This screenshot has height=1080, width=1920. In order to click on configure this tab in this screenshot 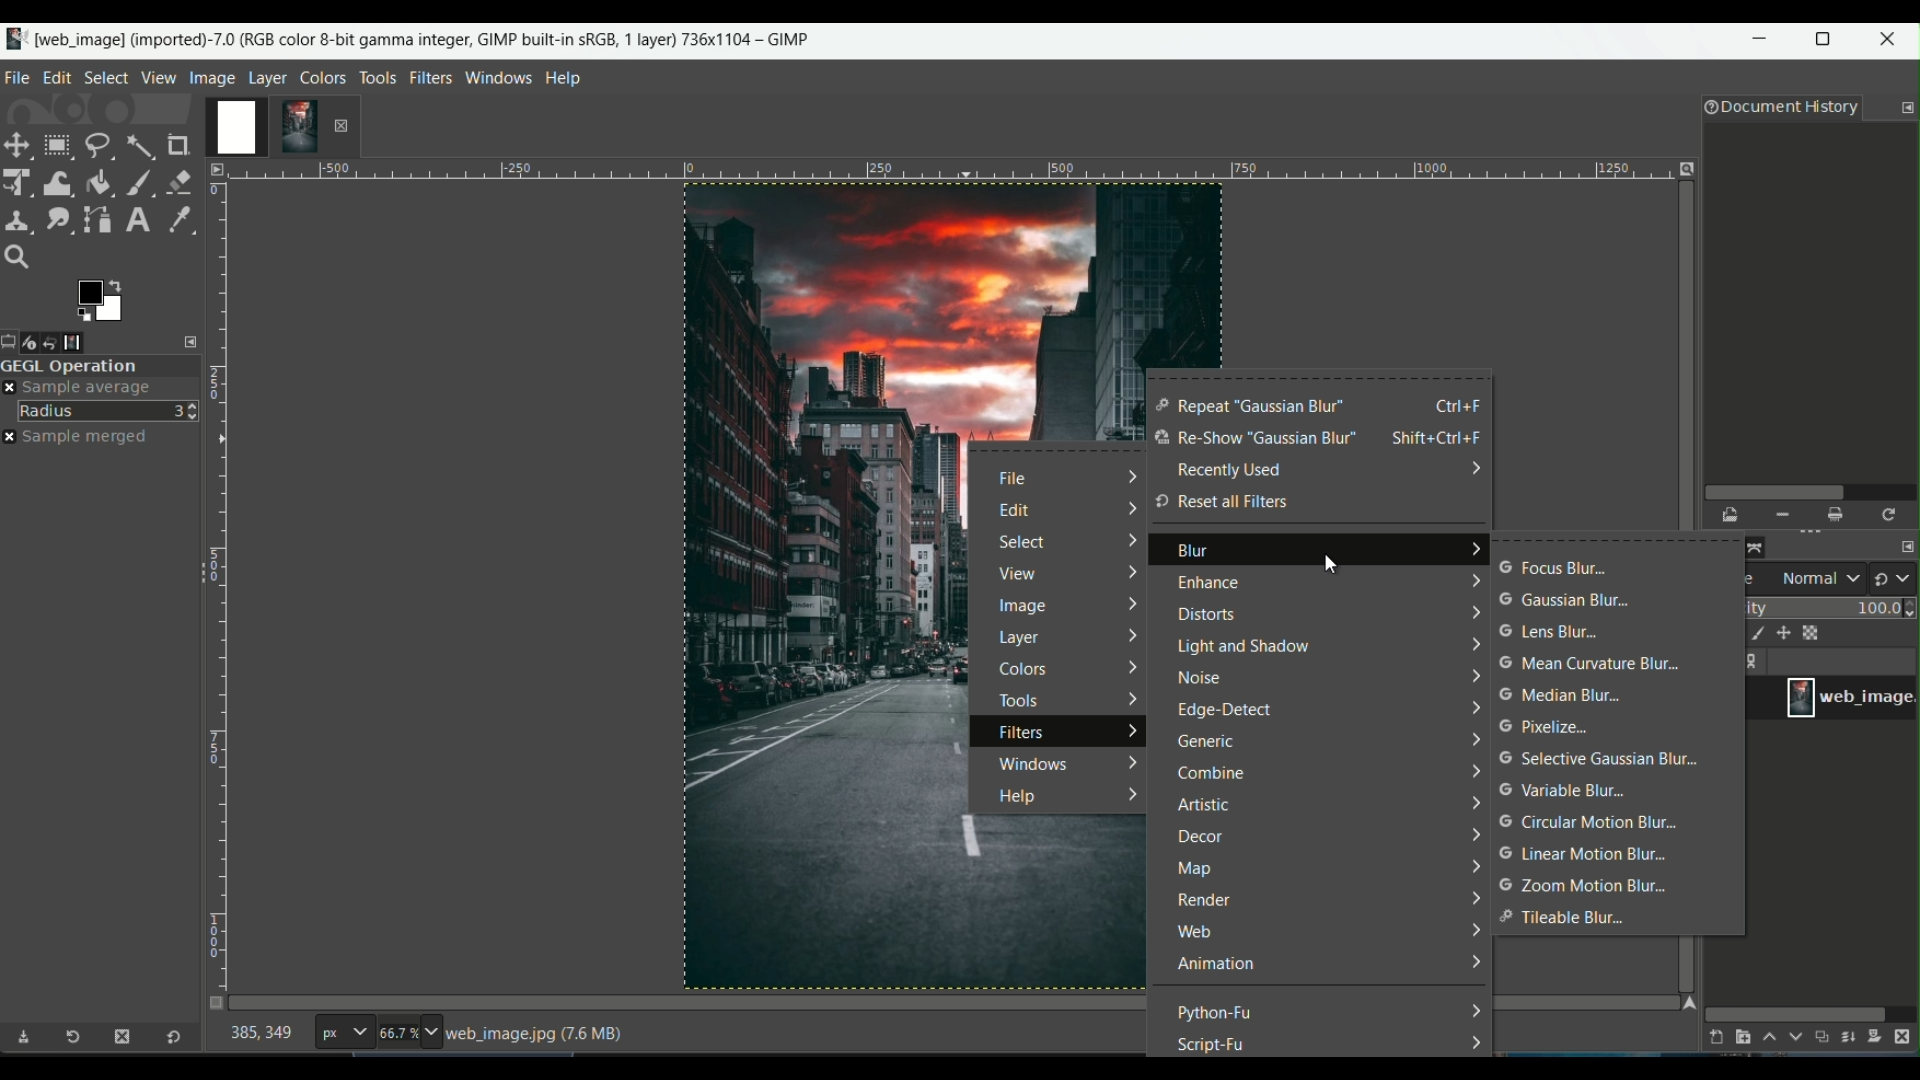, I will do `click(1907, 108)`.